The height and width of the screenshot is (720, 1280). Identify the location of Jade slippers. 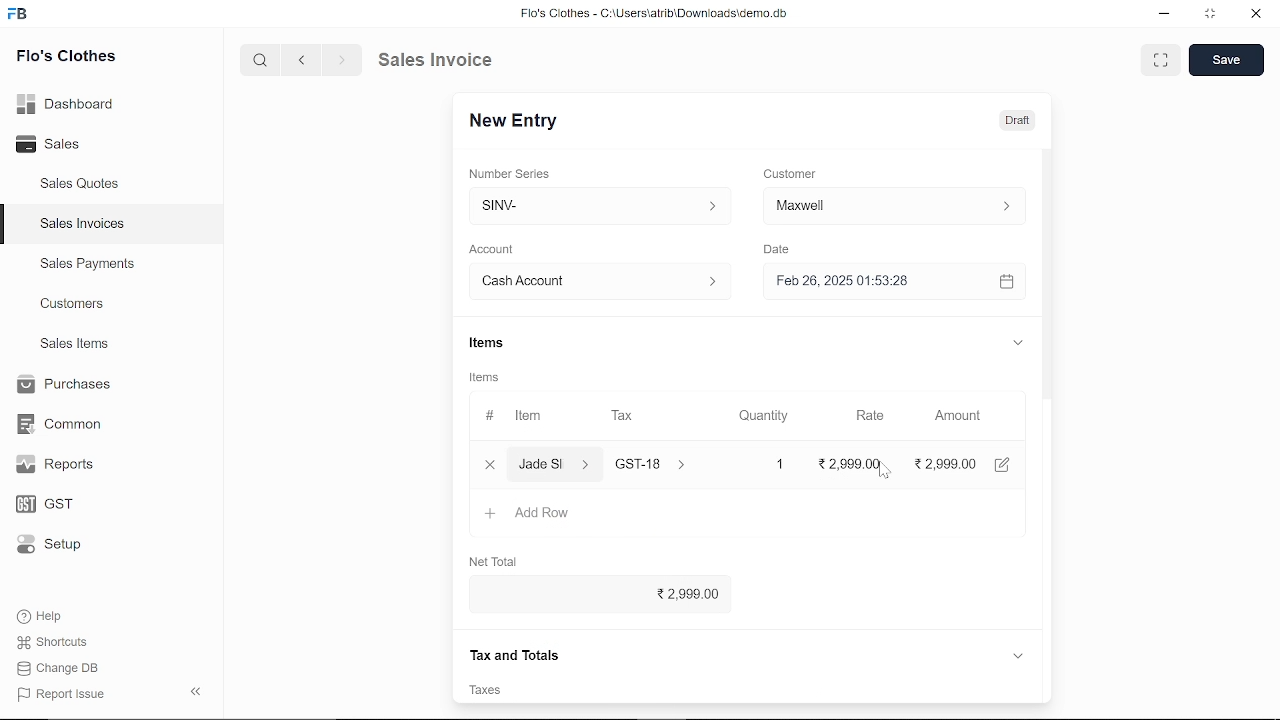
(555, 464).